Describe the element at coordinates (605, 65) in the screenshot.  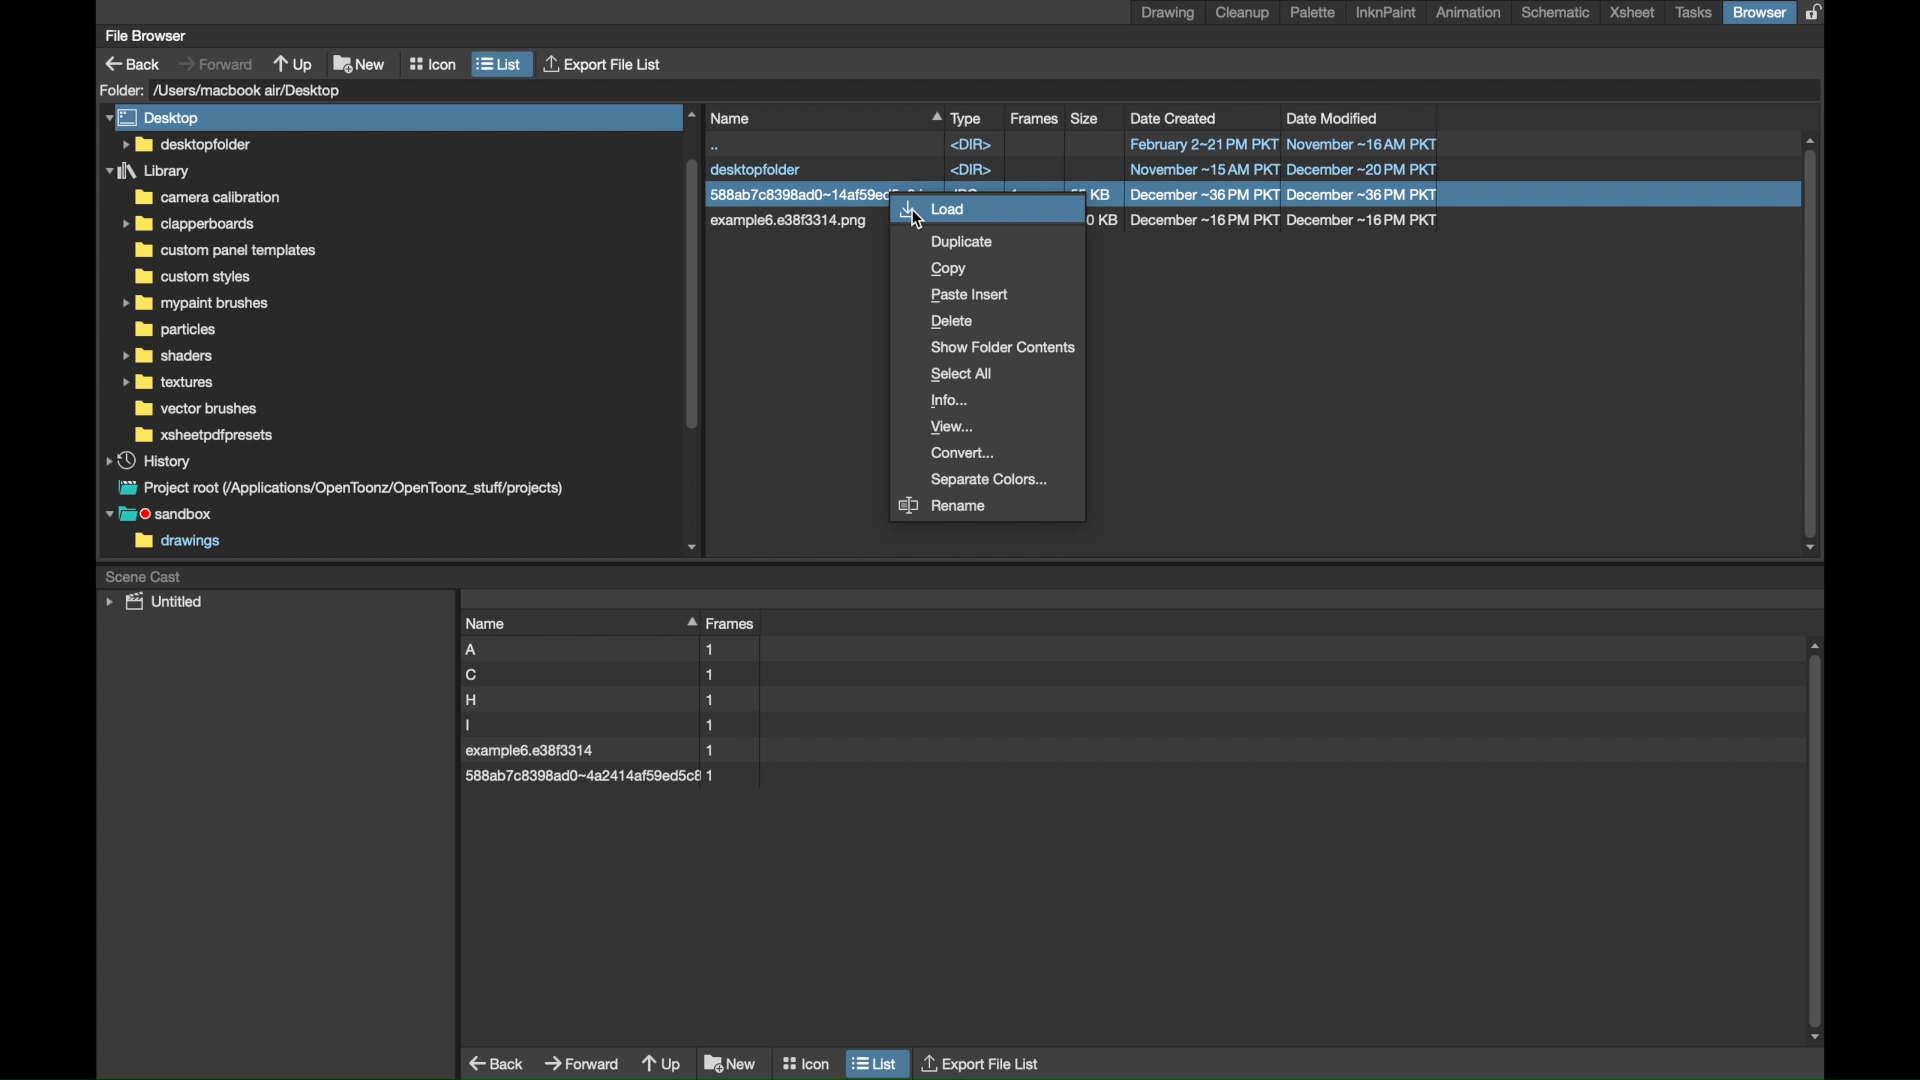
I see `export file list` at that location.